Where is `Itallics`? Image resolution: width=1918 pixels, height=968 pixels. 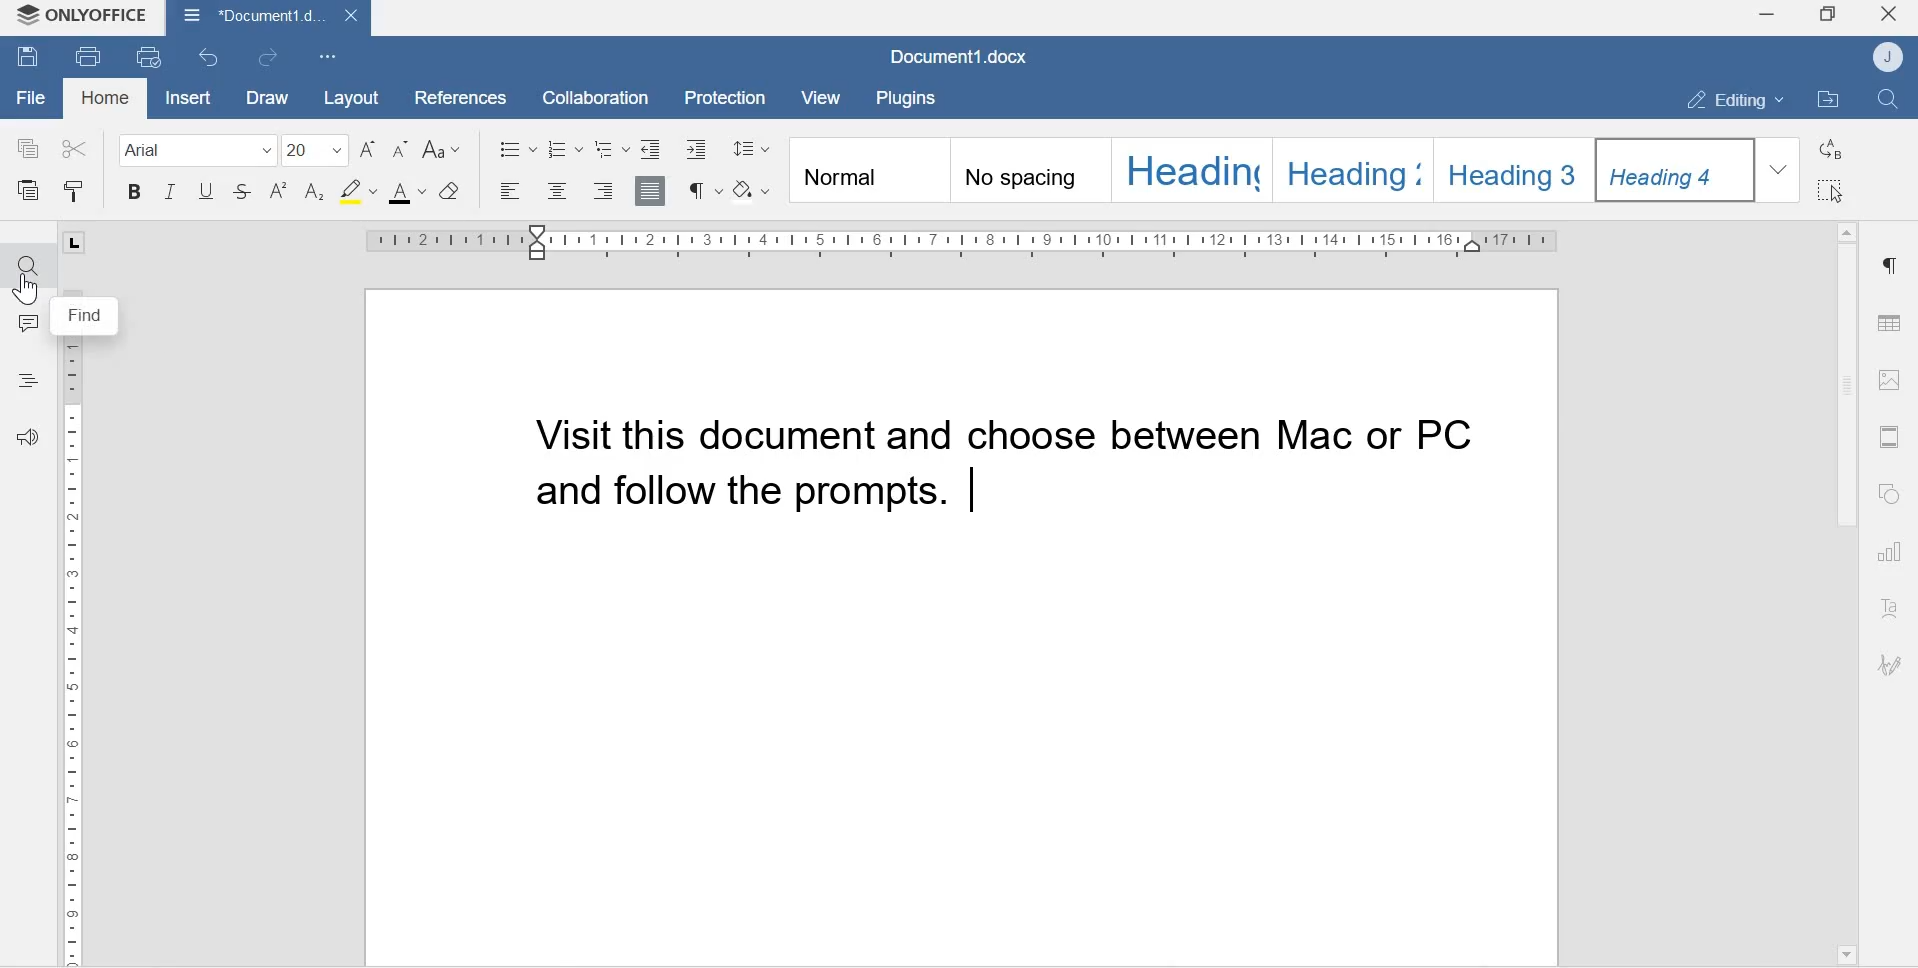
Itallics is located at coordinates (170, 194).